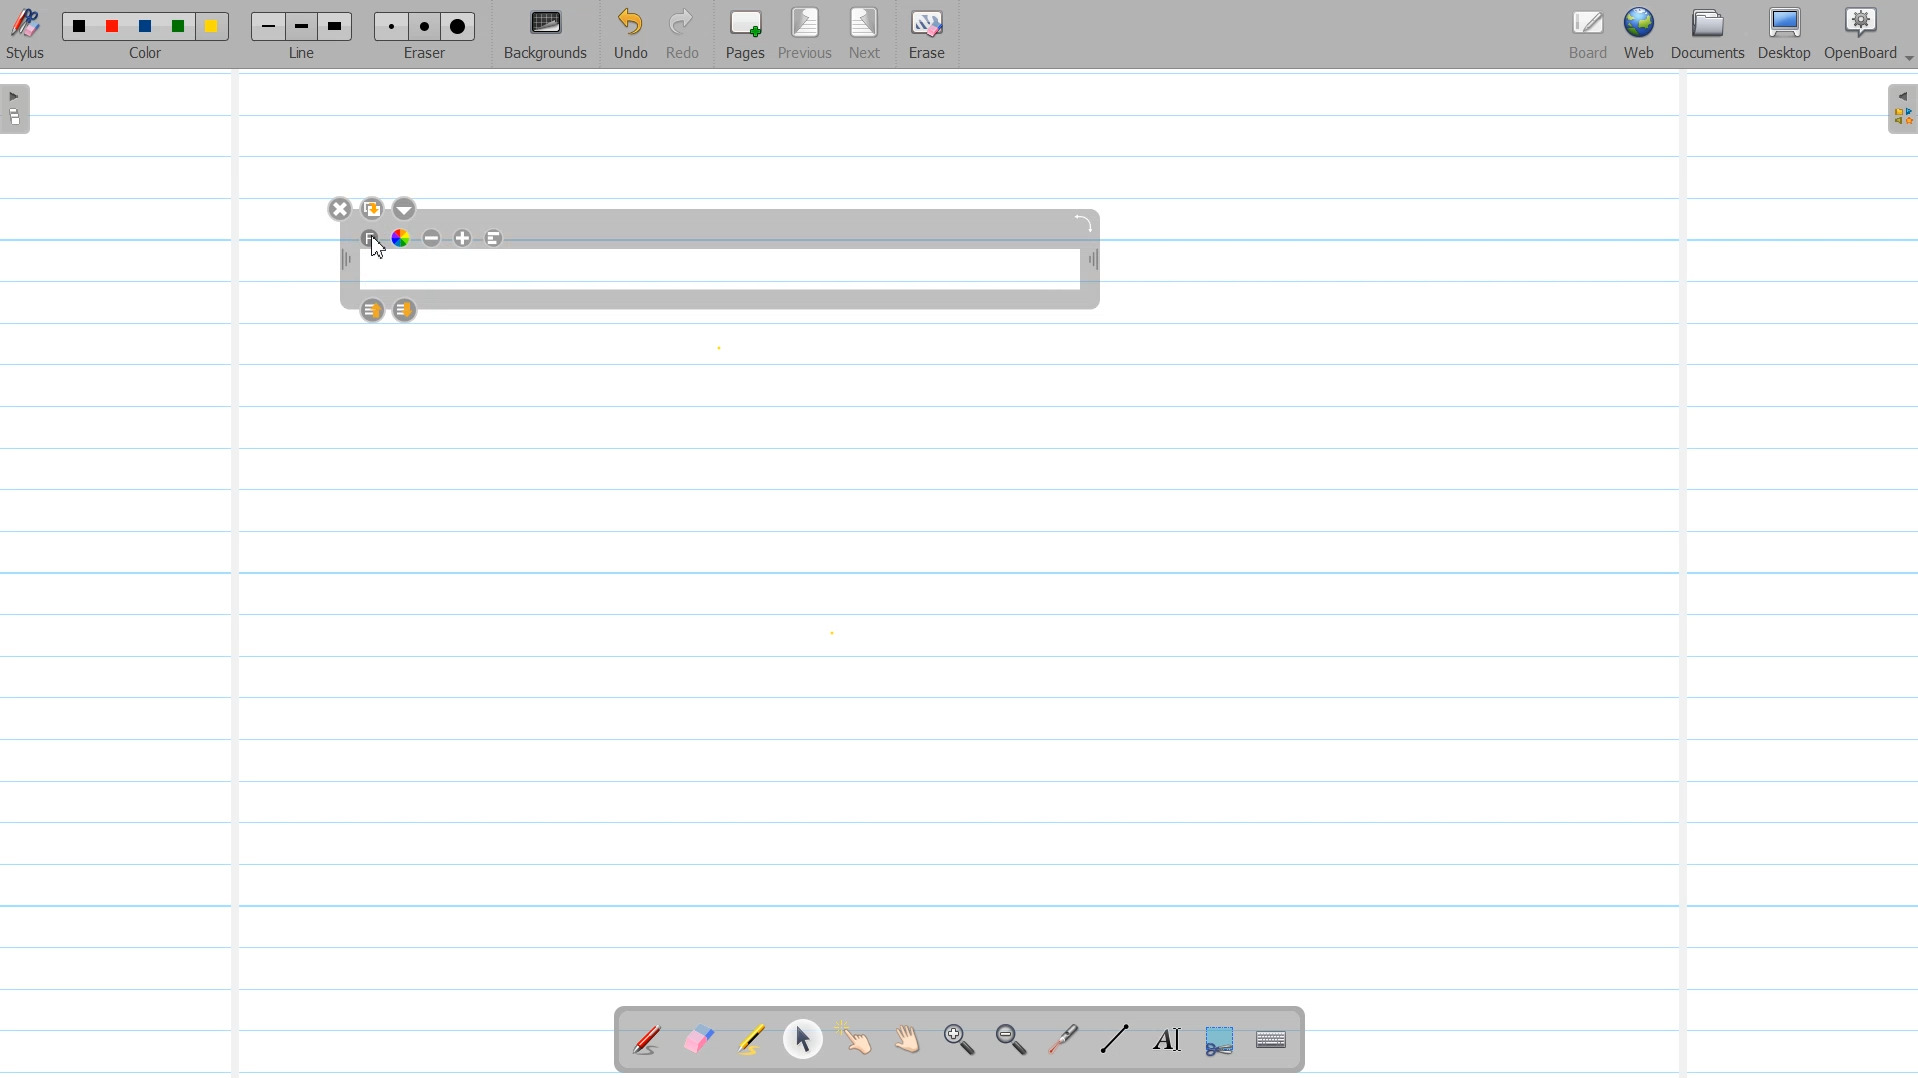  Describe the element at coordinates (344, 260) in the screenshot. I see `Adjust width of text tool ` at that location.